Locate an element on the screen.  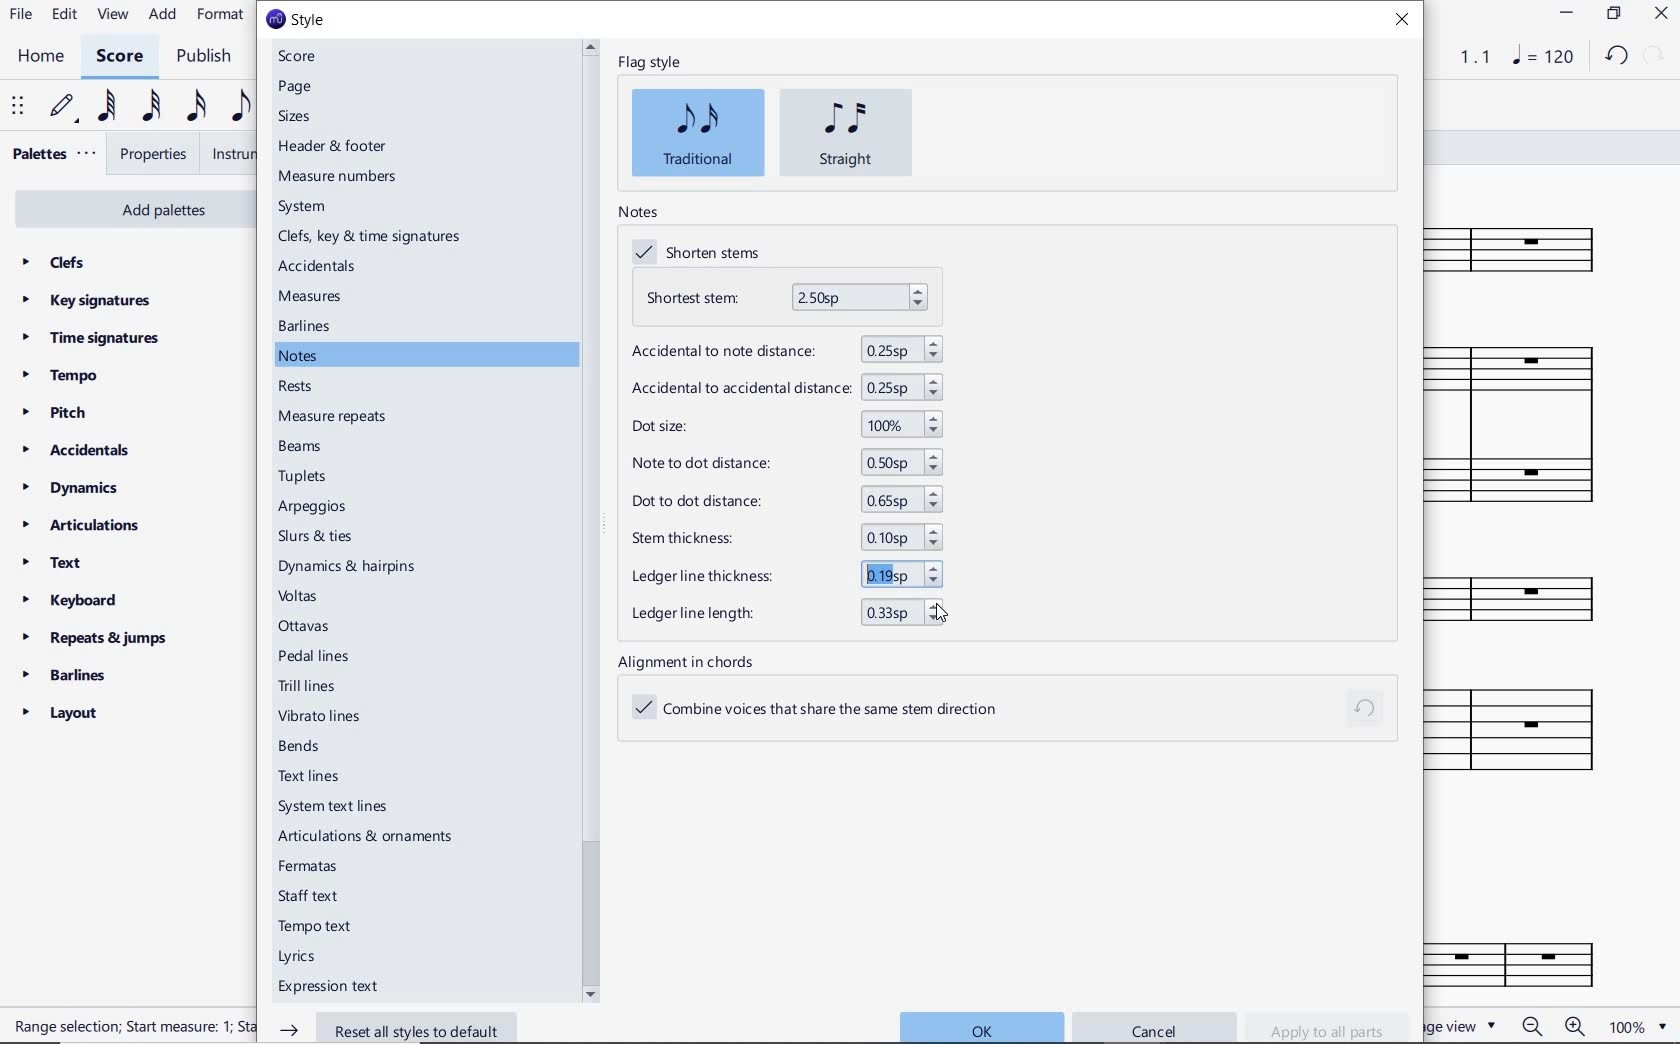
64th note is located at coordinates (110, 106).